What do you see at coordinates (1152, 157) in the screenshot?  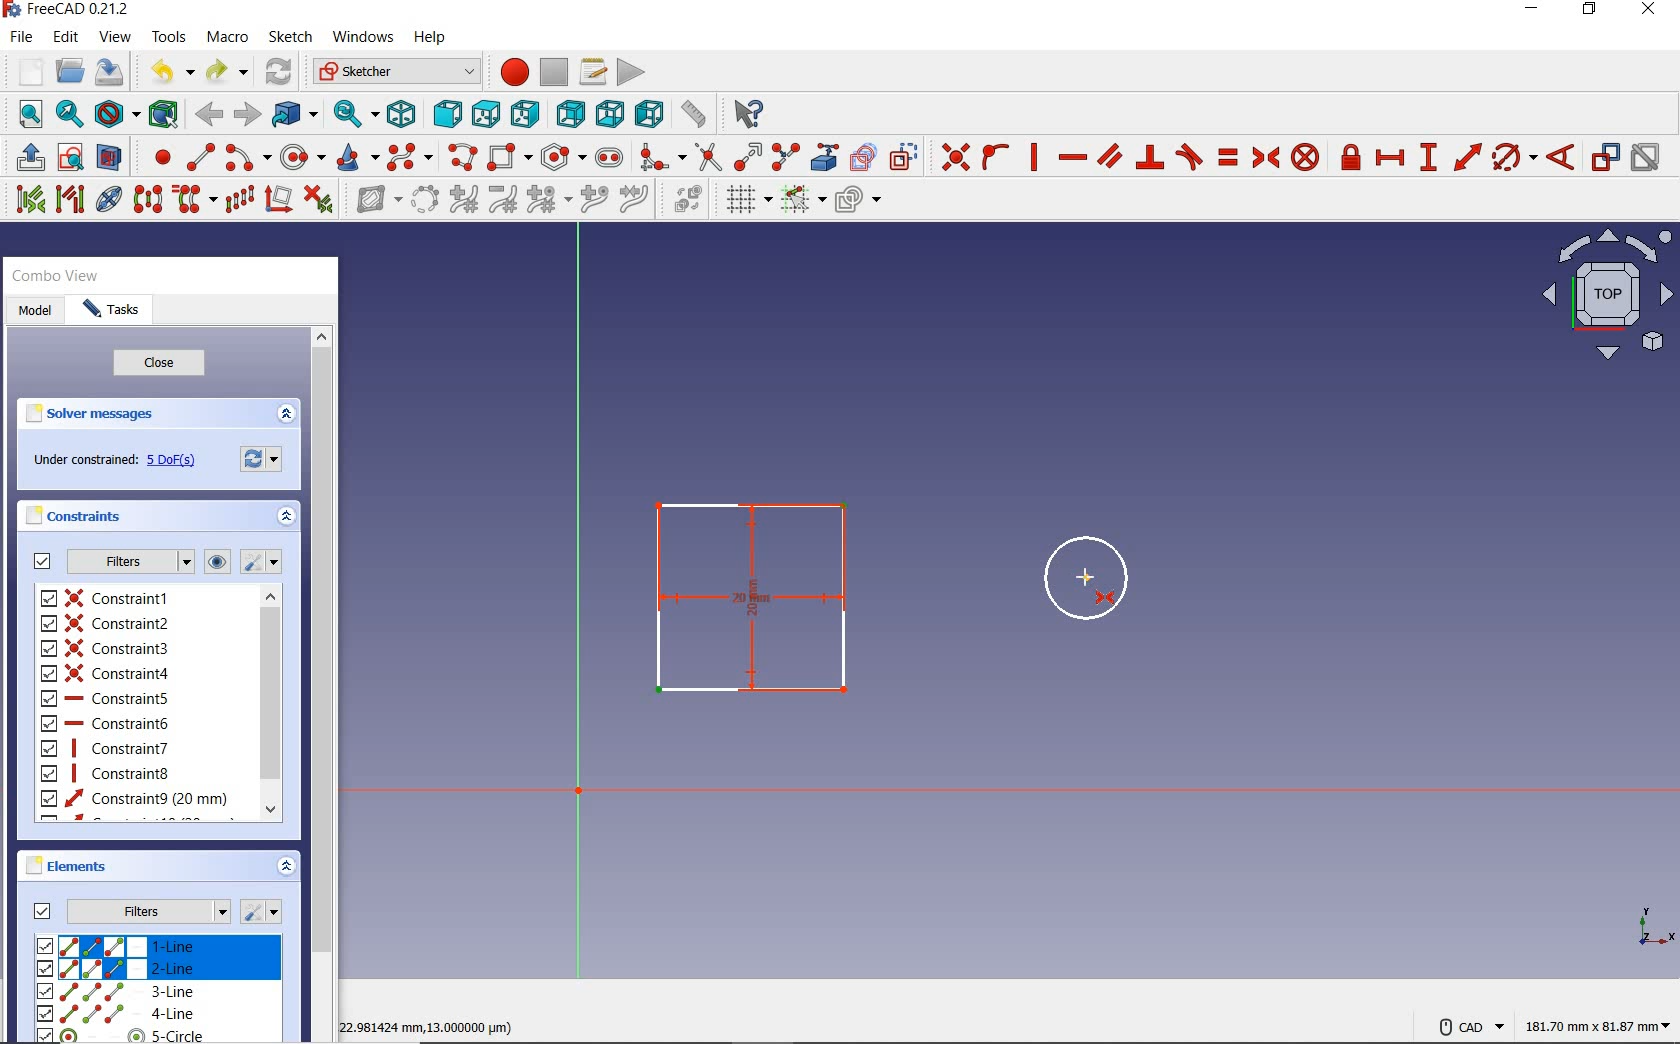 I see `constrain perpendicular` at bounding box center [1152, 157].